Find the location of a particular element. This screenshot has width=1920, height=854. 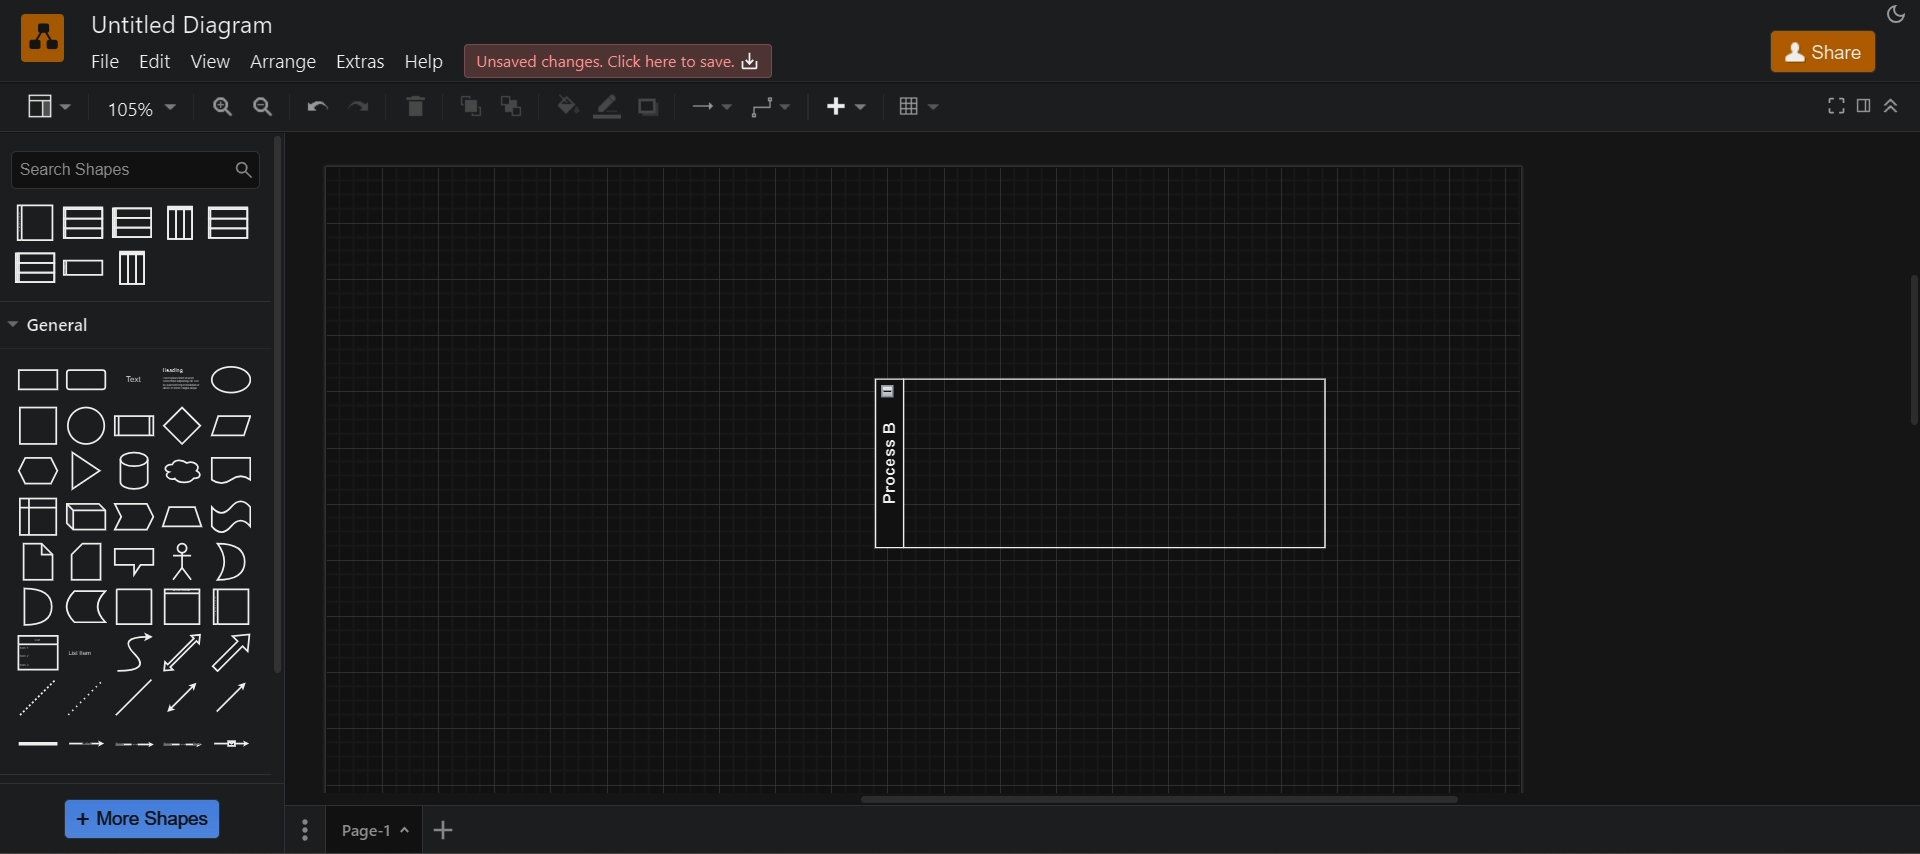

waypoints is located at coordinates (774, 106).